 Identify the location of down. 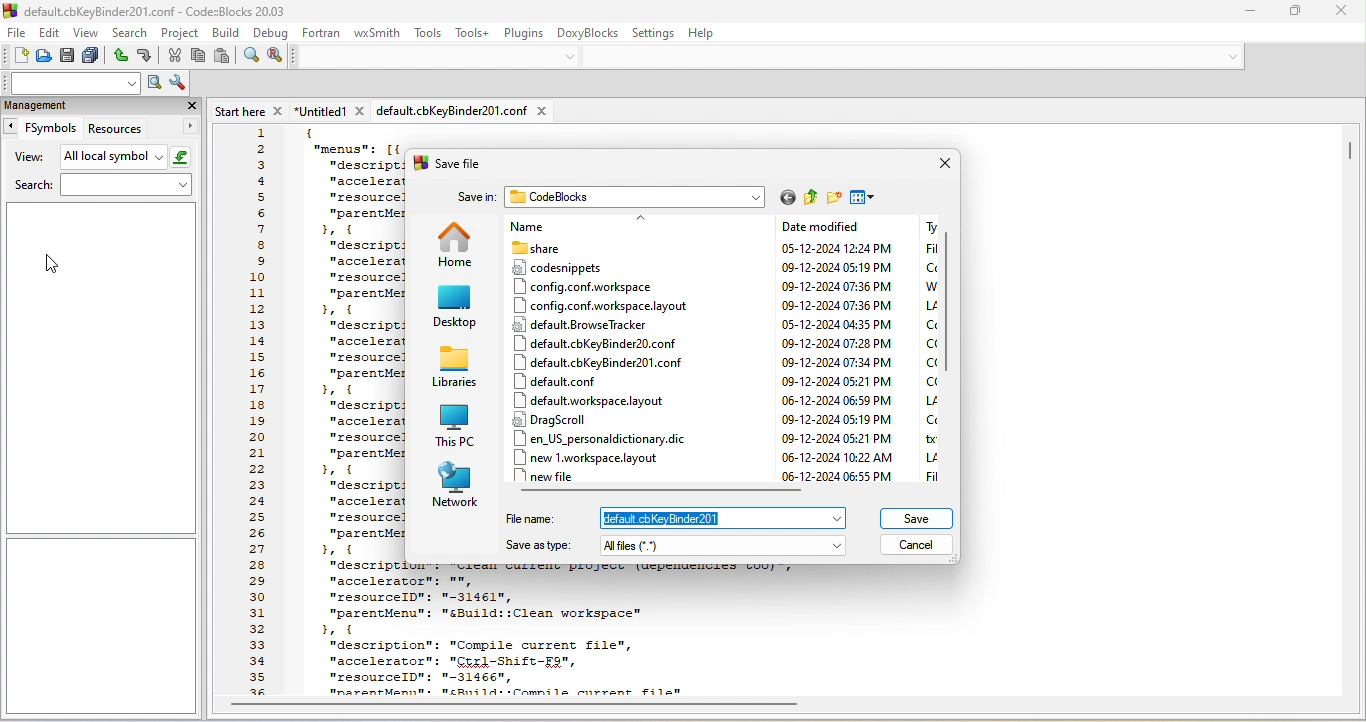
(571, 56).